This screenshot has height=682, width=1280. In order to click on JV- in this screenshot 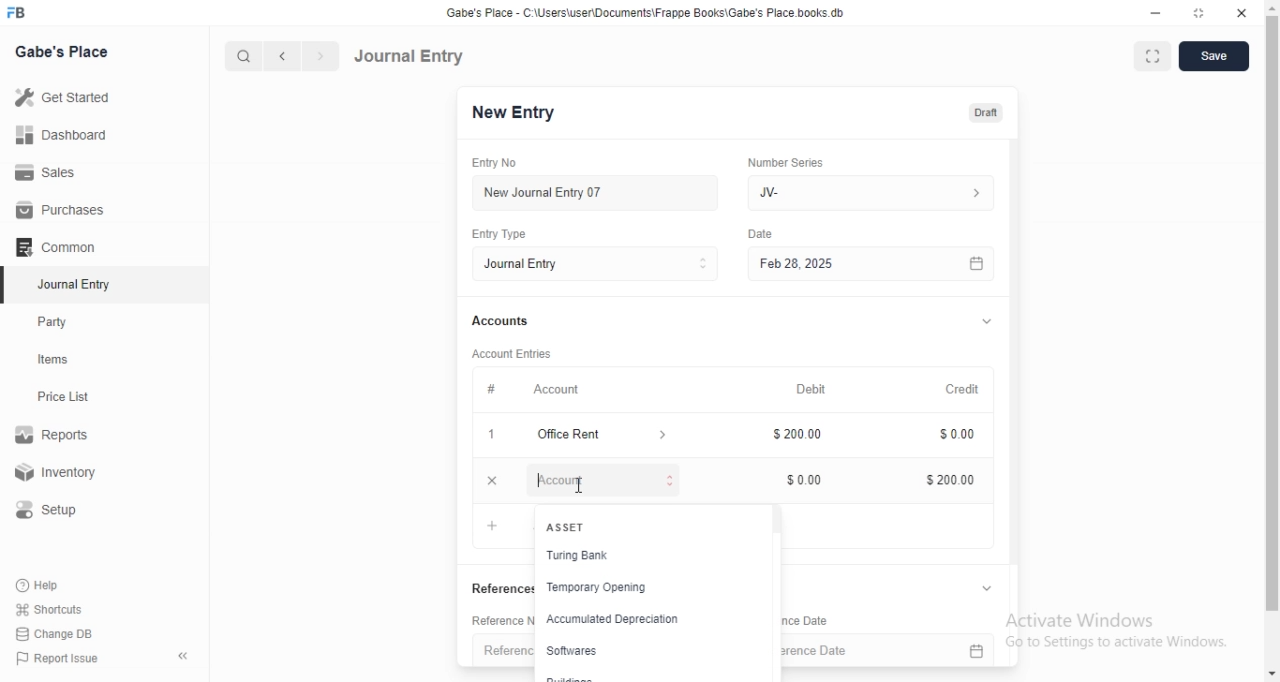, I will do `click(883, 193)`.